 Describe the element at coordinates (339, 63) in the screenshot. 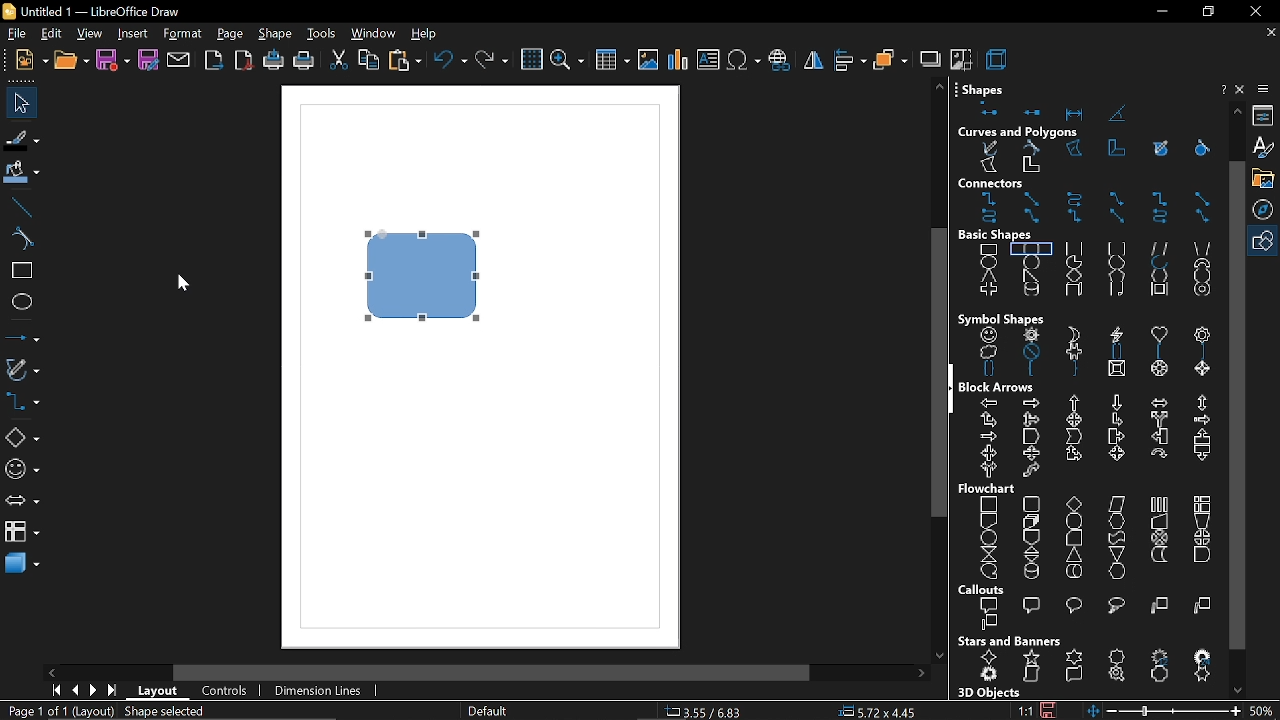

I see `cut` at that location.